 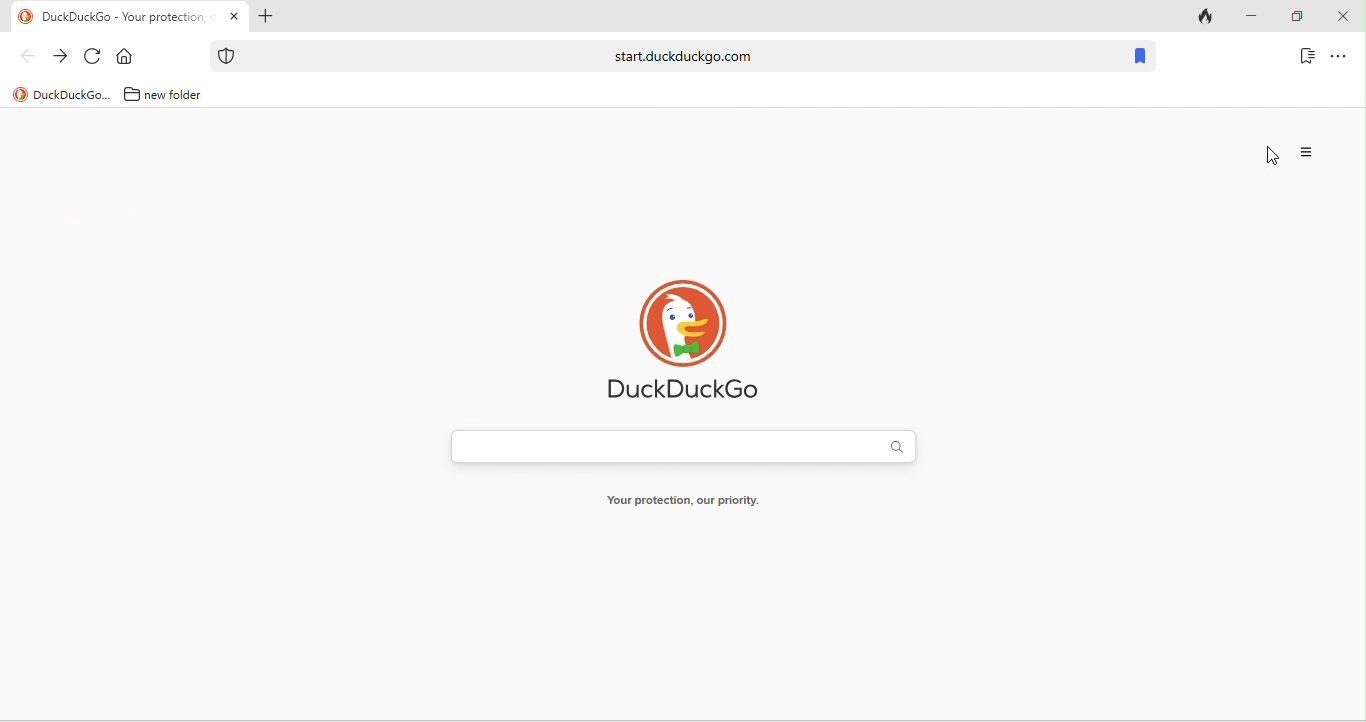 I want to click on back, so click(x=19, y=59).